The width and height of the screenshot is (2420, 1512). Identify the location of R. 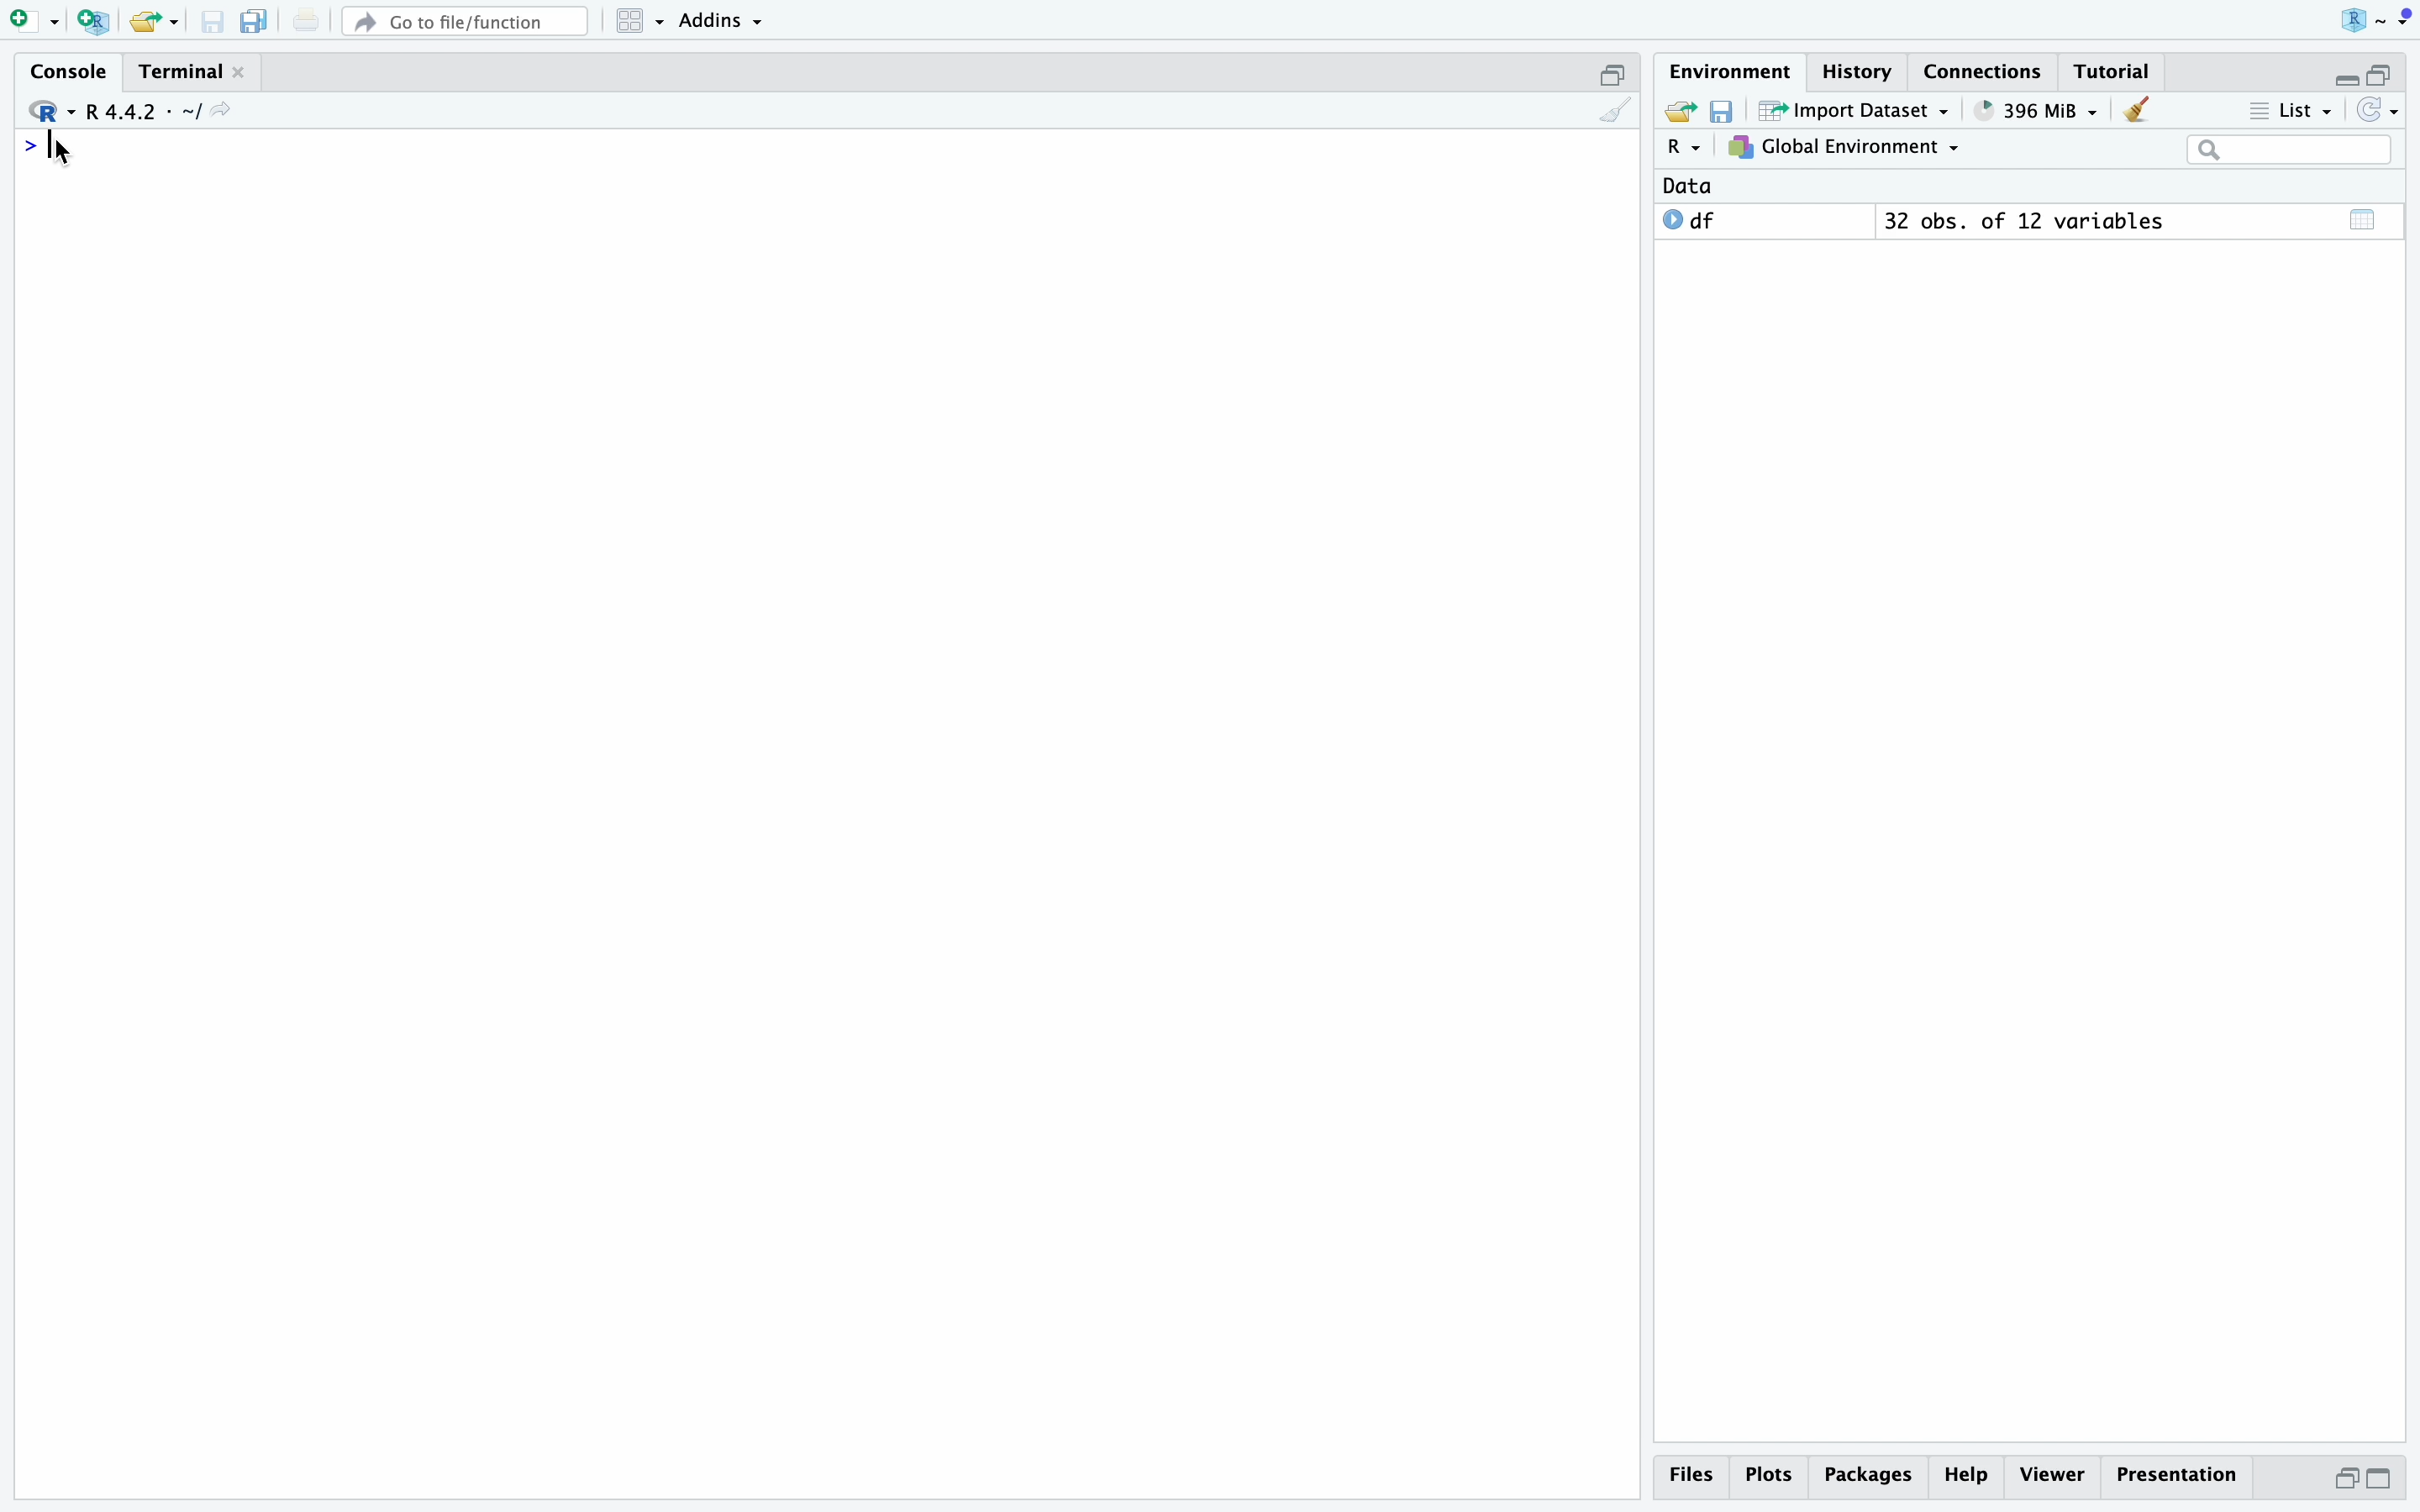
(1687, 148).